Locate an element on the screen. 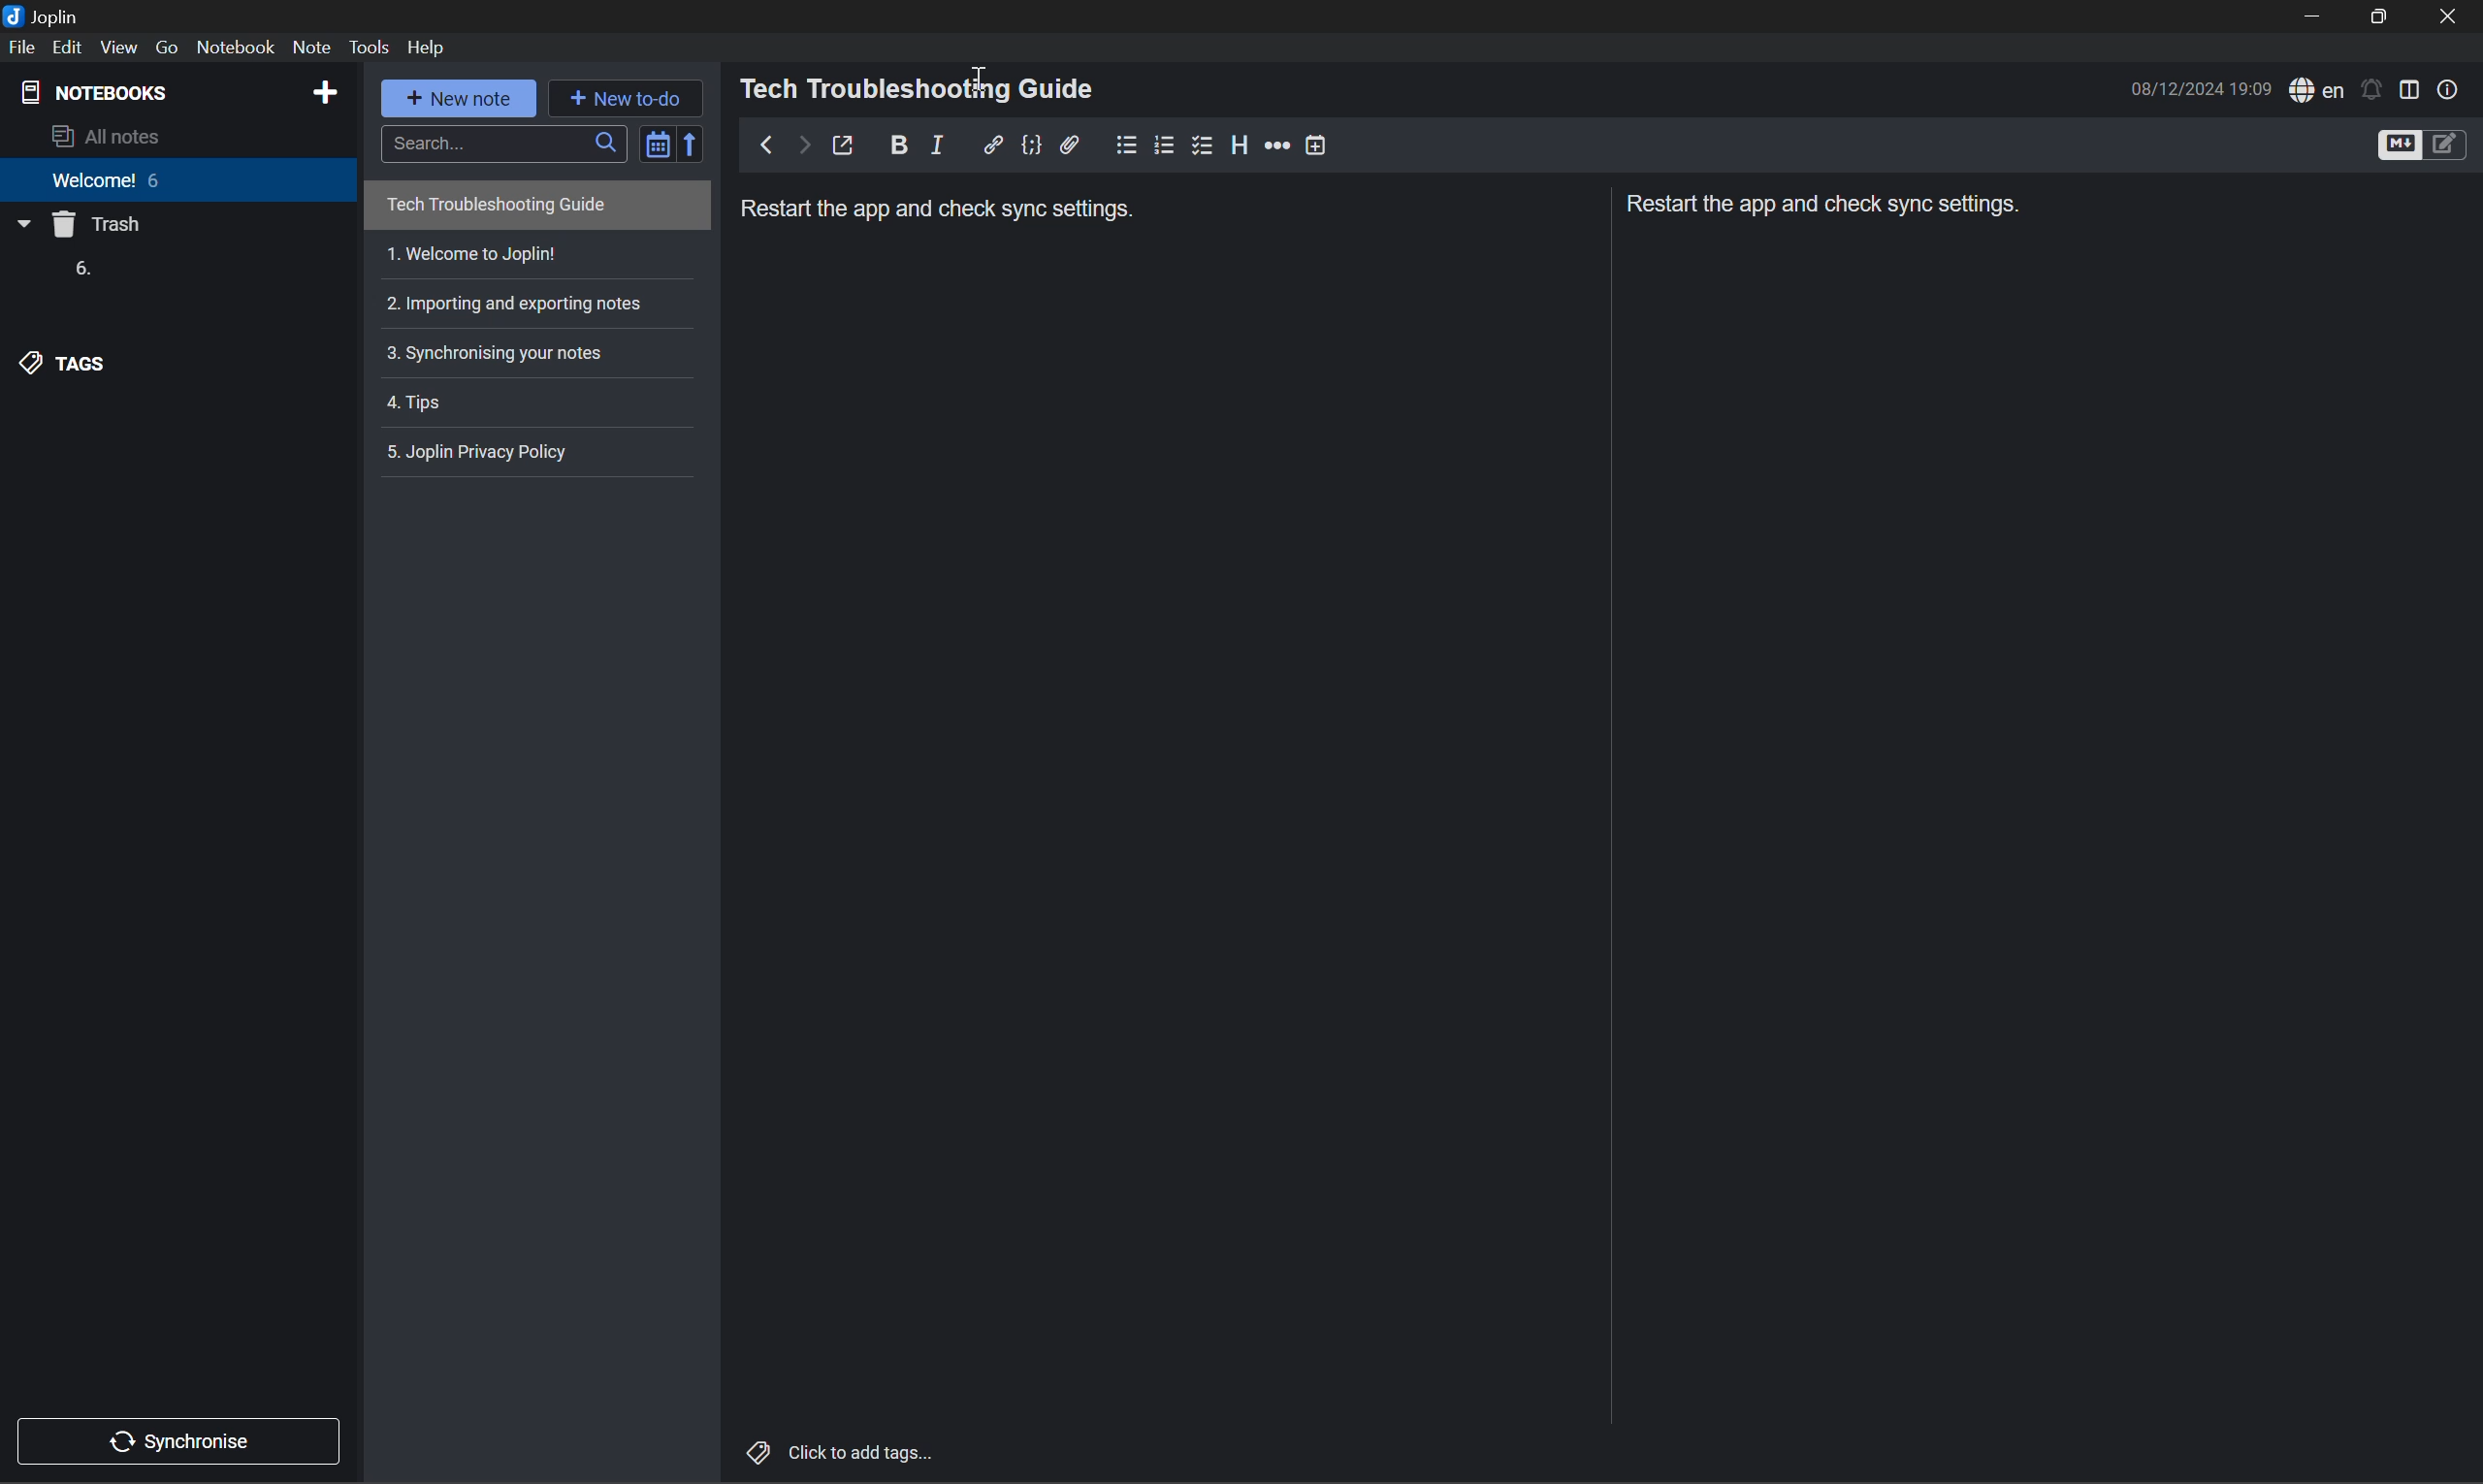  New to-do is located at coordinates (635, 98).